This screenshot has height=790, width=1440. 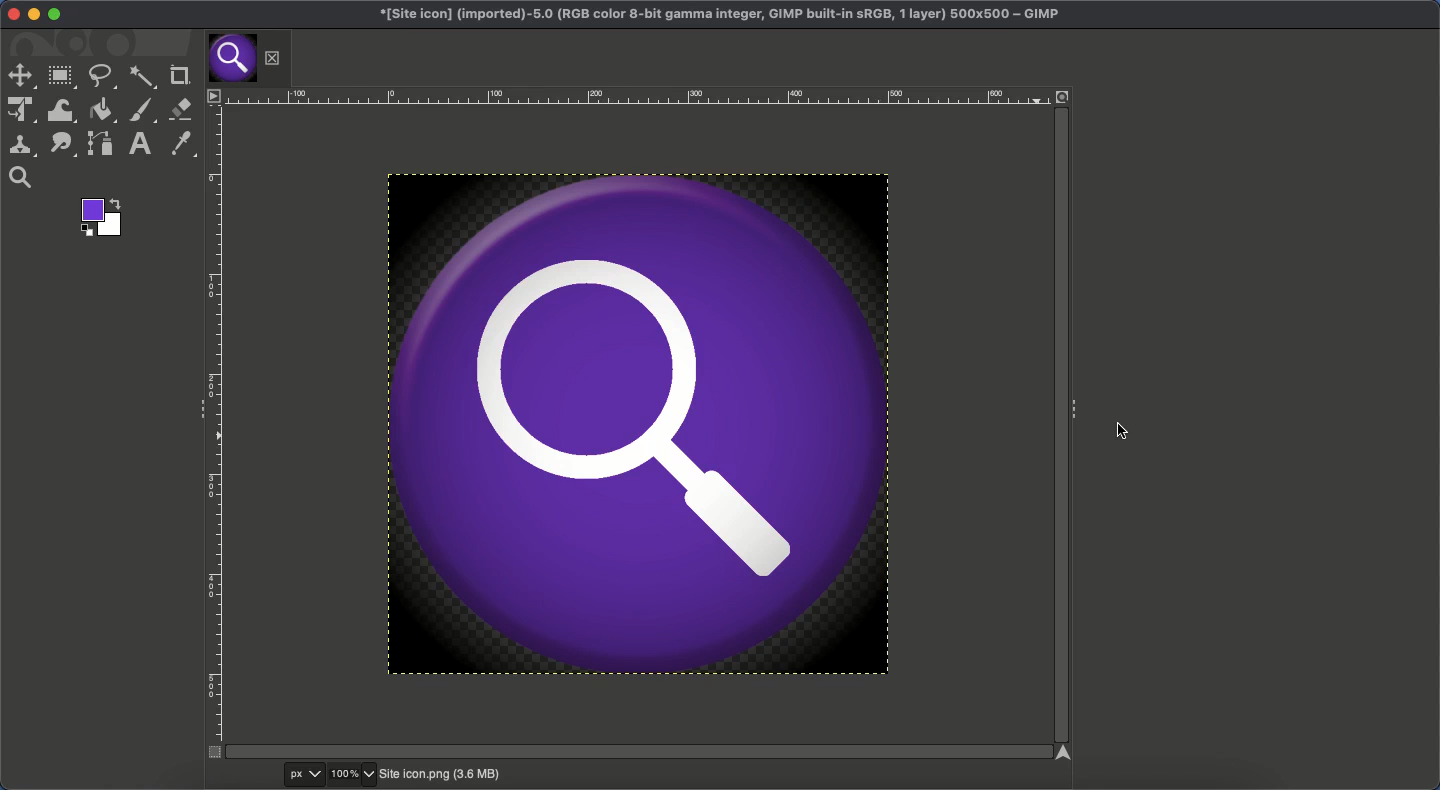 I want to click on Crop, so click(x=177, y=76).